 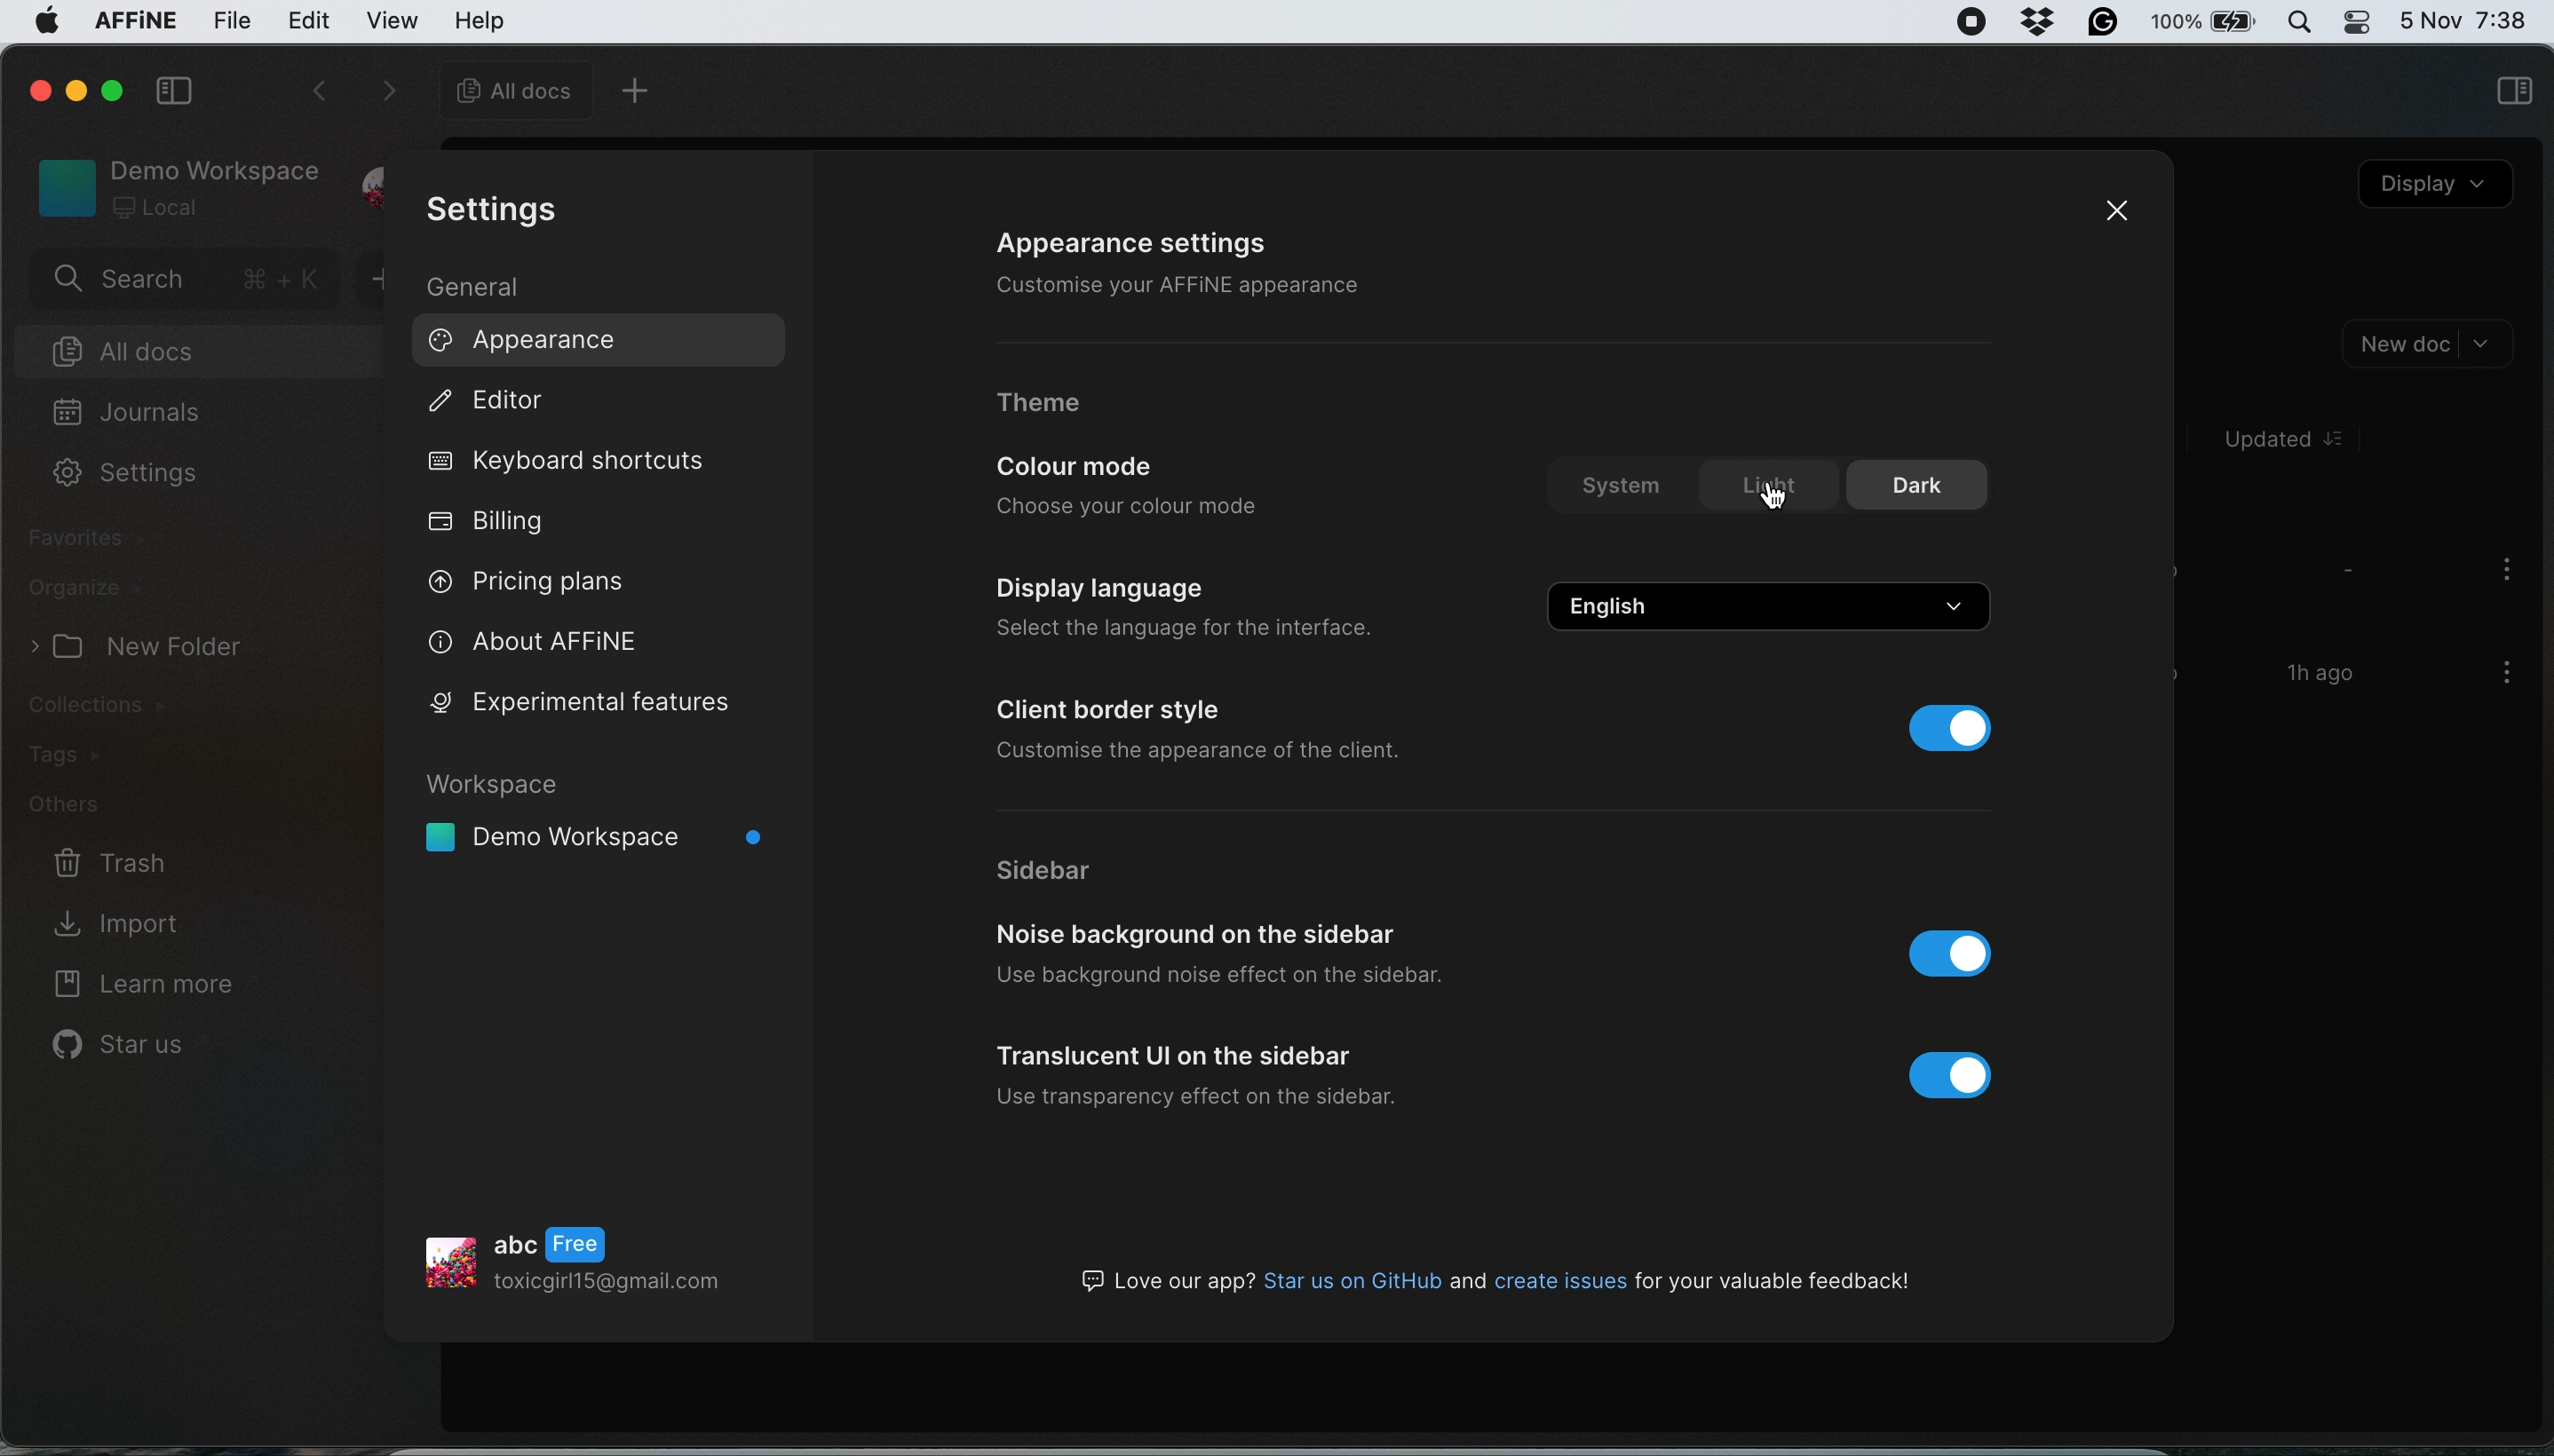 What do you see at coordinates (2499, 573) in the screenshot?
I see `more options` at bounding box center [2499, 573].